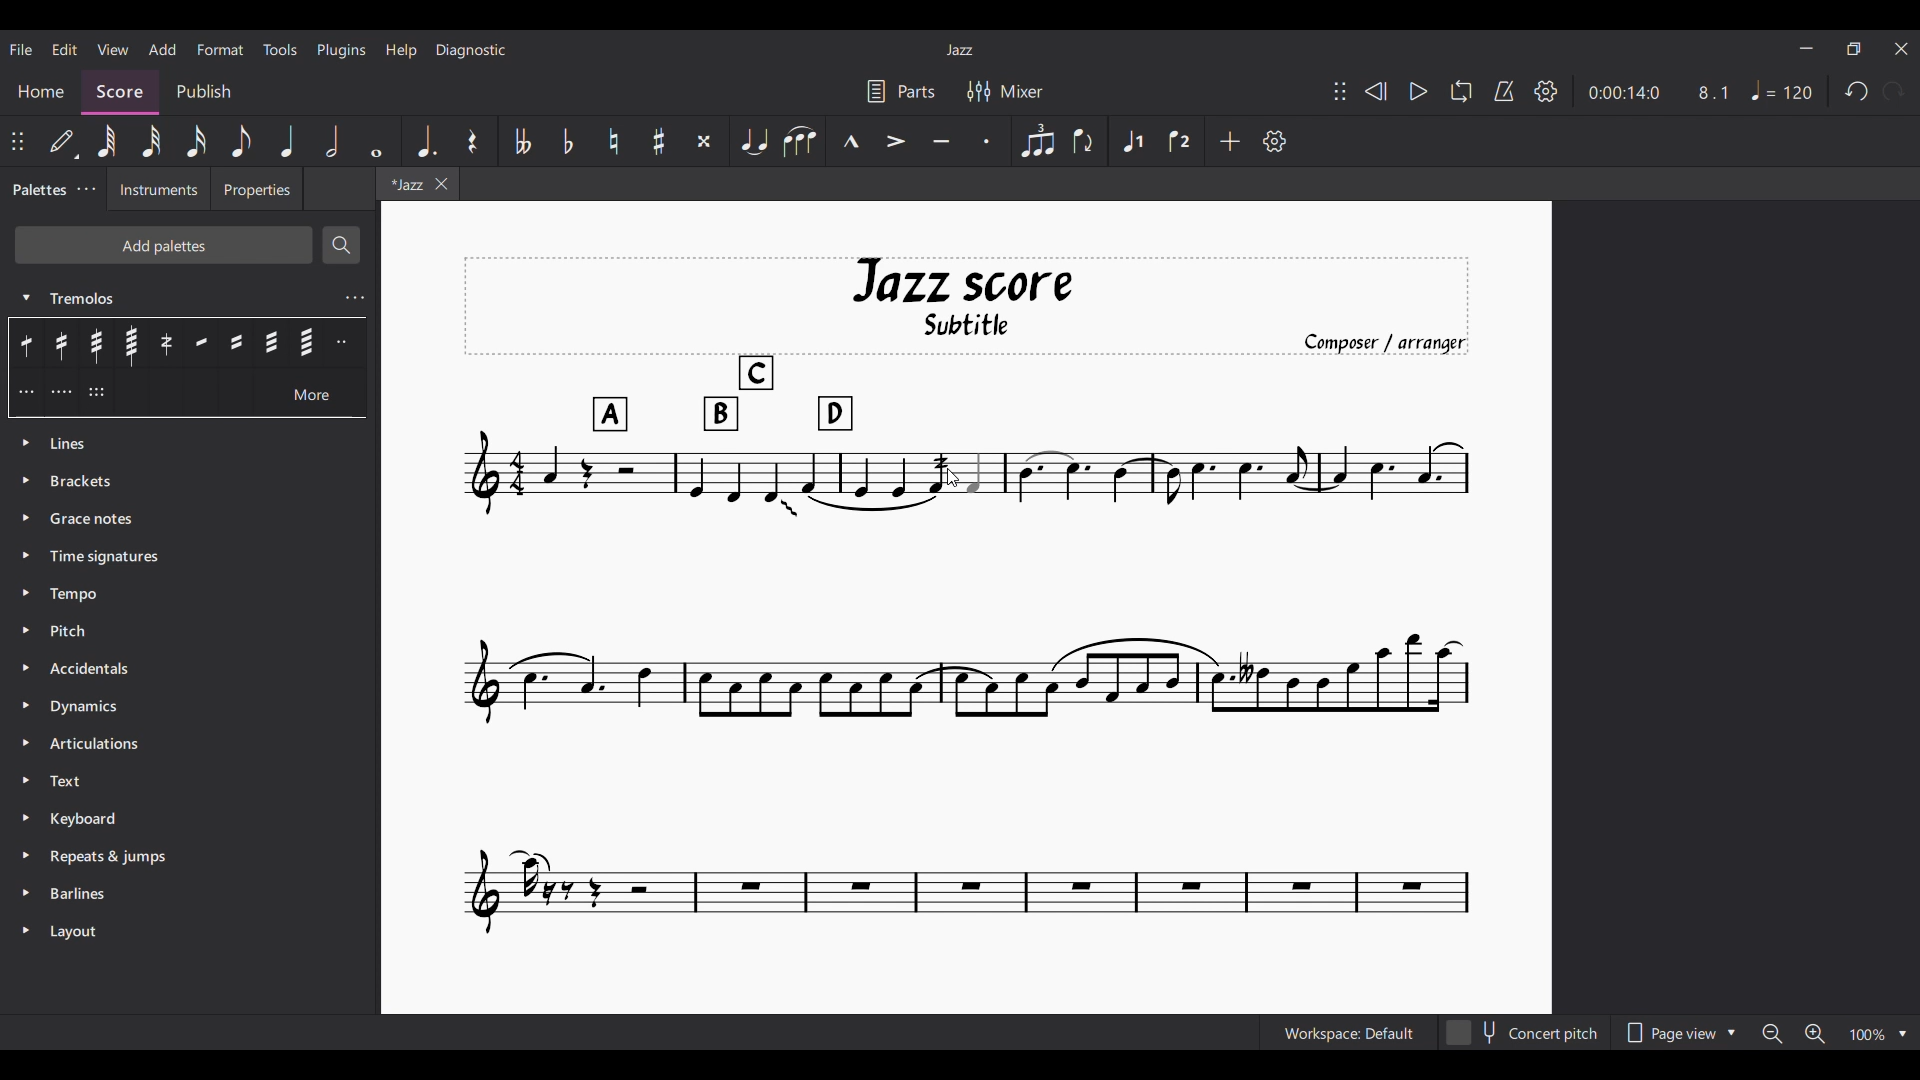 The height and width of the screenshot is (1080, 1920). What do you see at coordinates (189, 744) in the screenshot?
I see `Articulations` at bounding box center [189, 744].